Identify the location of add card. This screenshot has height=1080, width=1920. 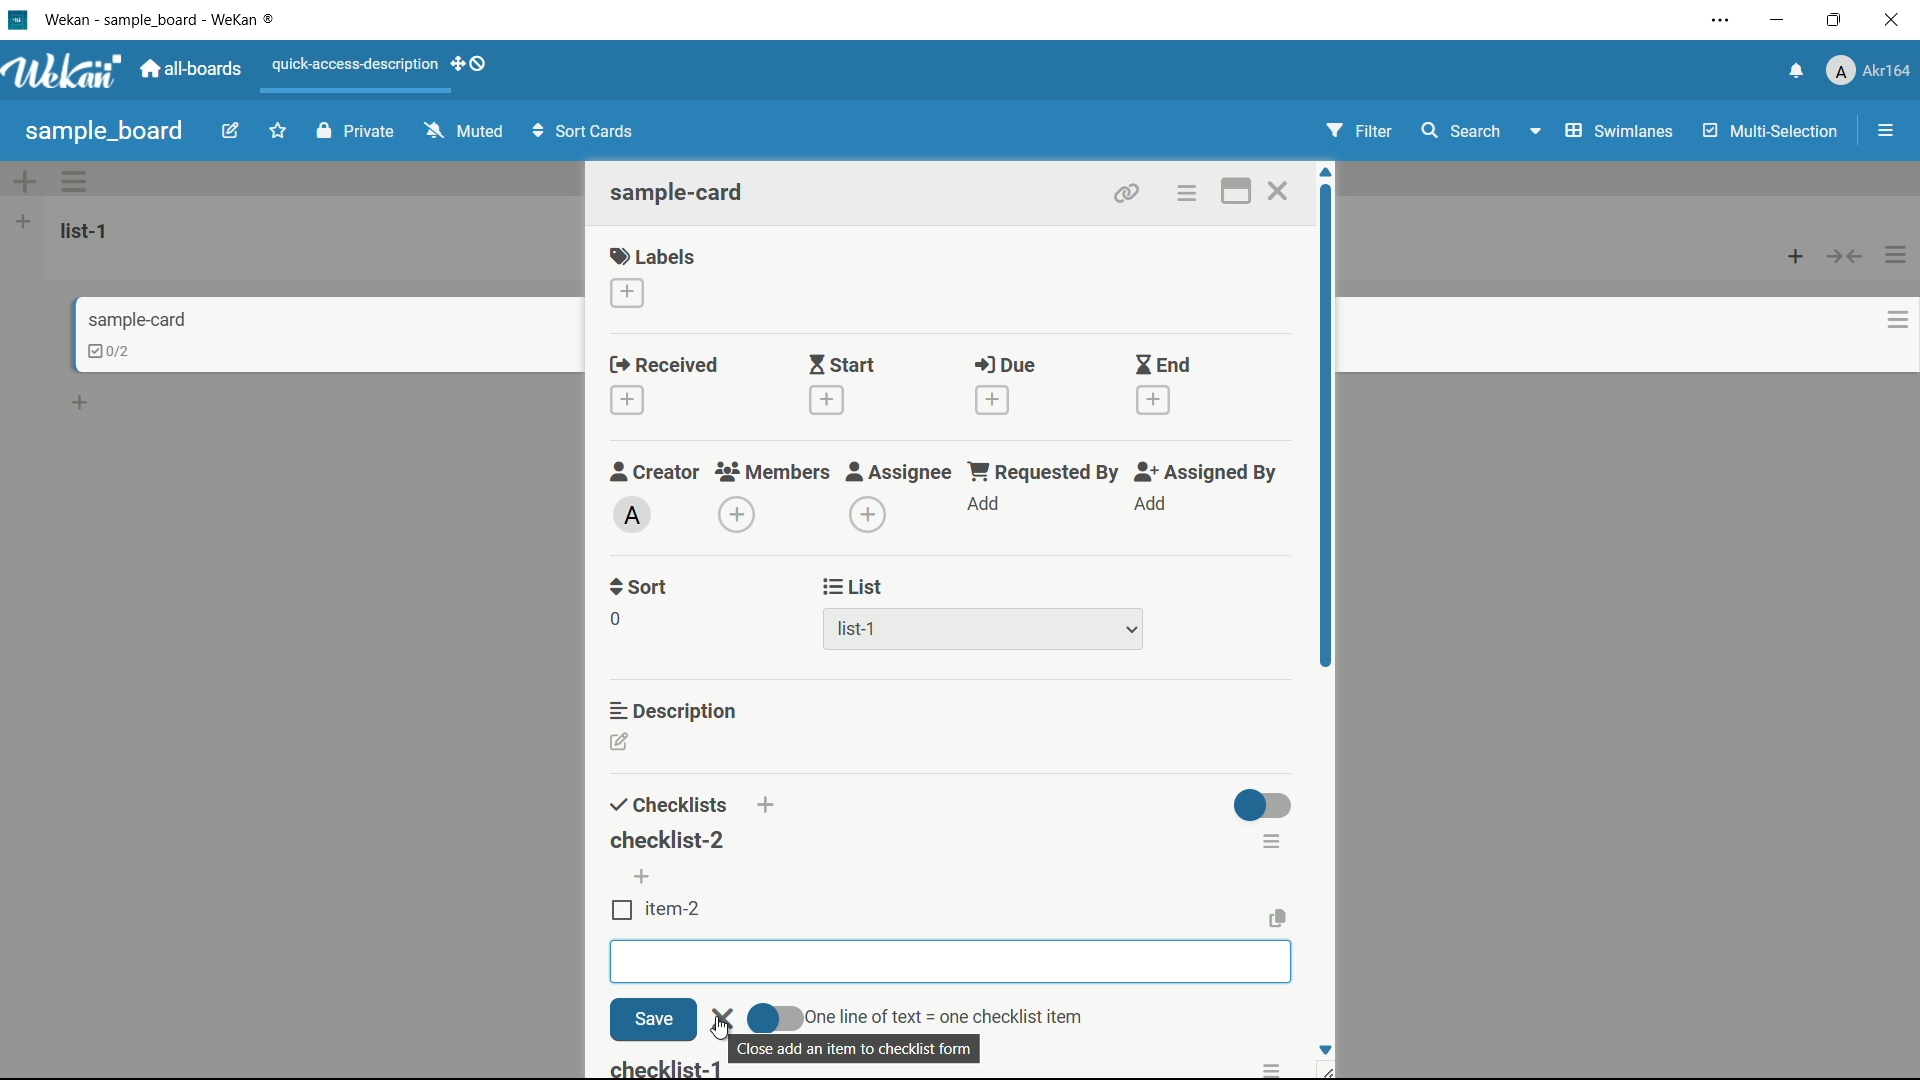
(1796, 255).